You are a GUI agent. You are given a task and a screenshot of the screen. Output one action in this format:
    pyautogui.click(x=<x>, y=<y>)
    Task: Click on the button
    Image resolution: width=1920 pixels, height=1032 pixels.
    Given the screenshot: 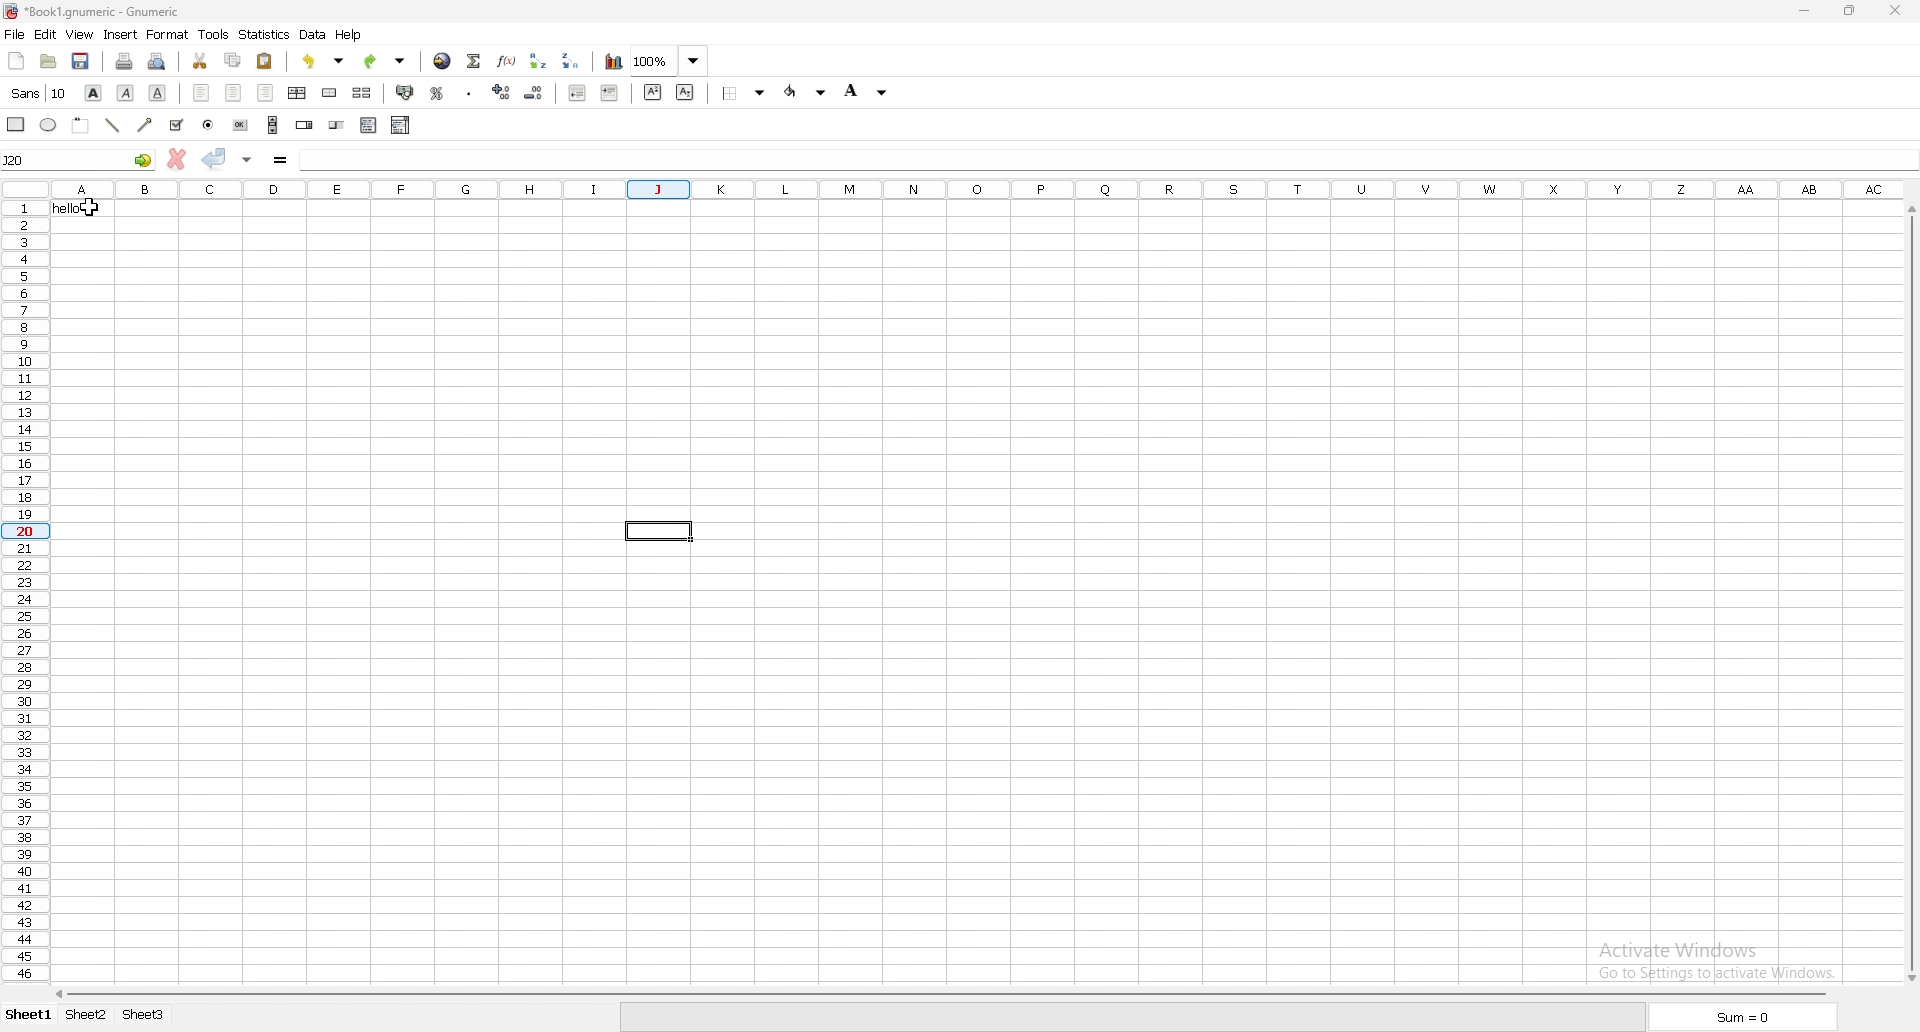 What is the action you would take?
    pyautogui.click(x=238, y=124)
    